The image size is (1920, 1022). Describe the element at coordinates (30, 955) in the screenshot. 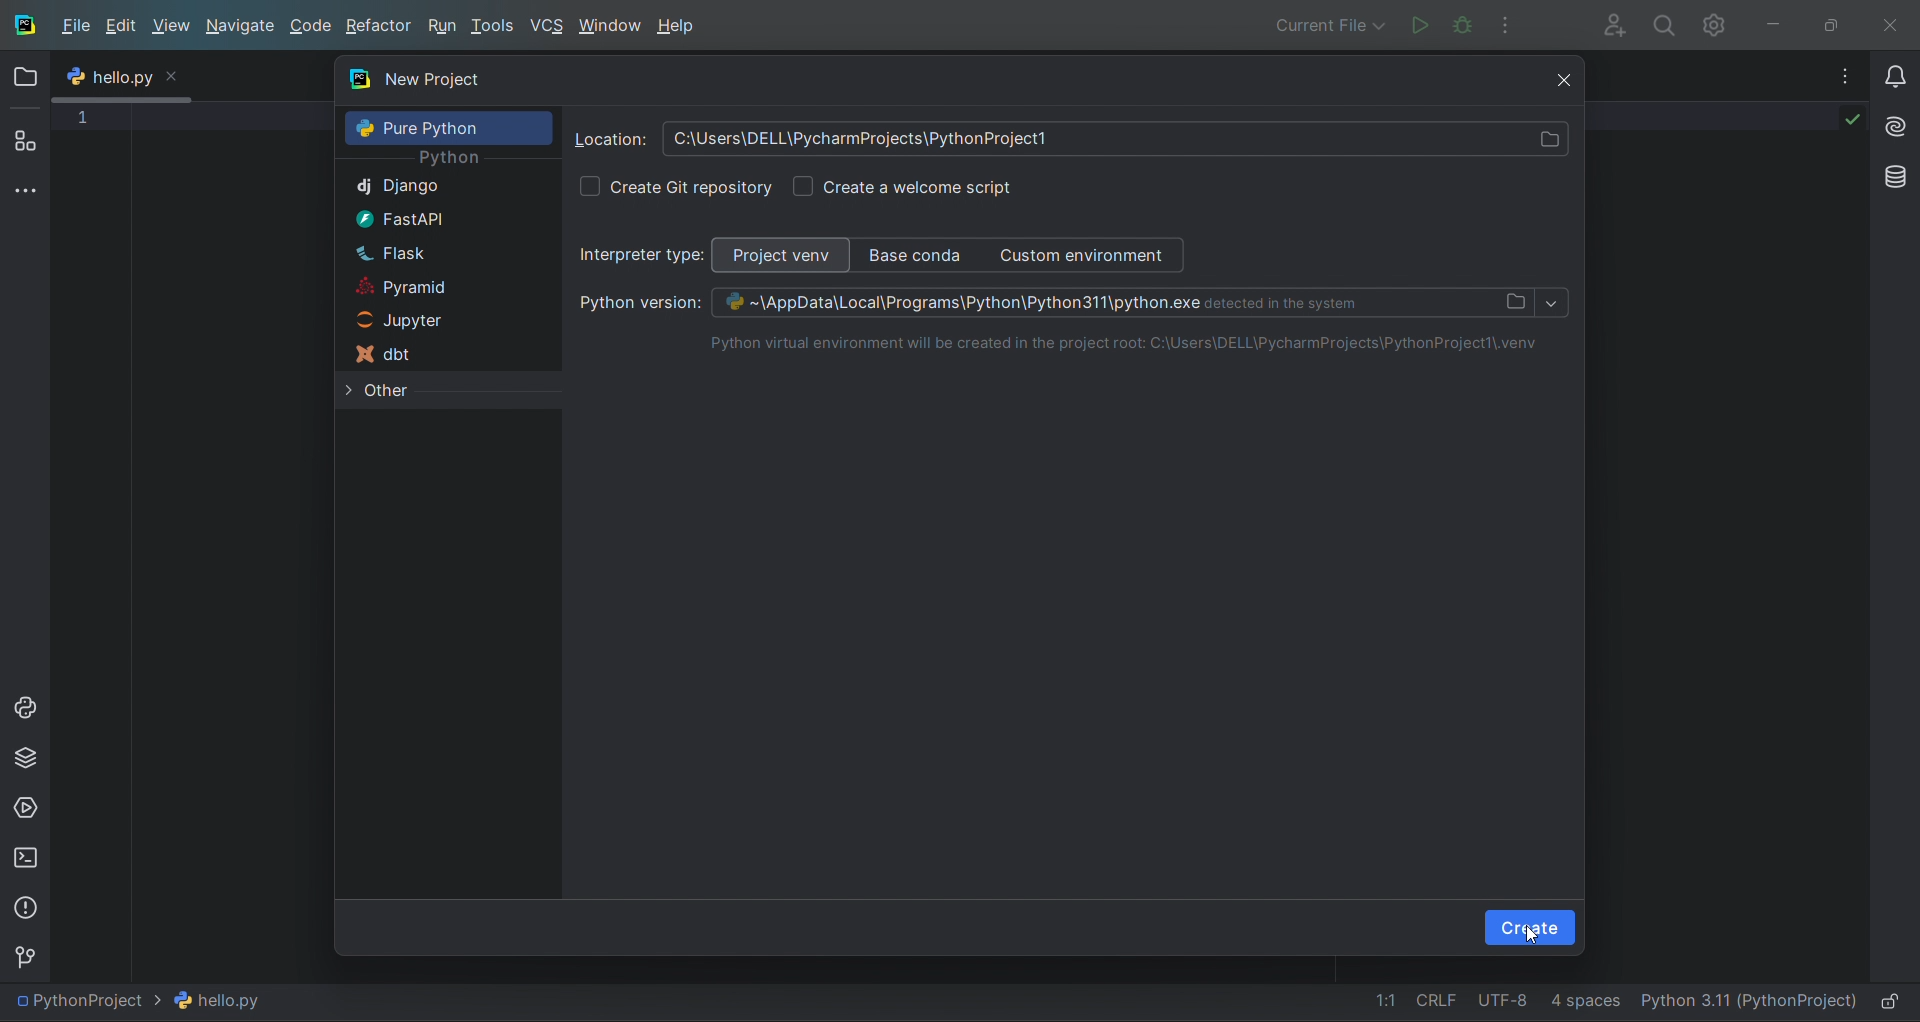

I see `version control` at that location.